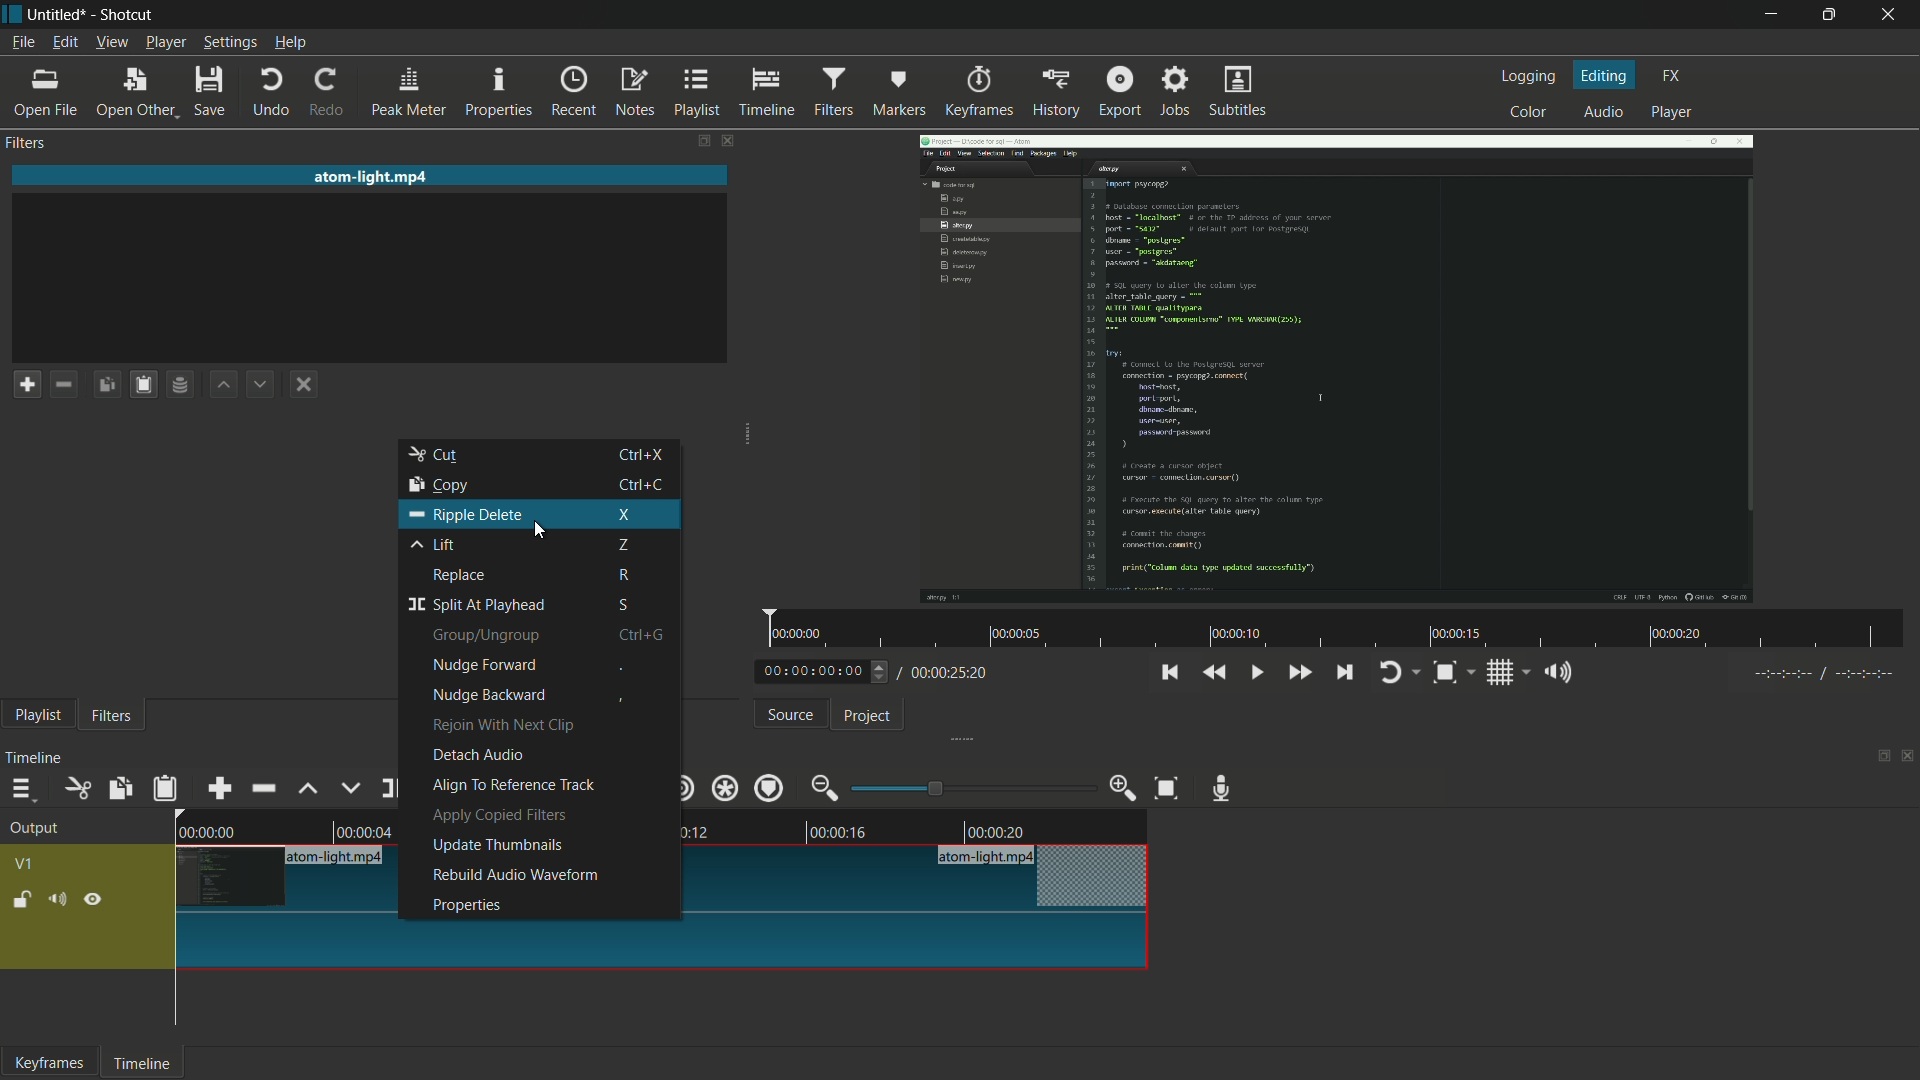  I want to click on paste filter, so click(143, 385).